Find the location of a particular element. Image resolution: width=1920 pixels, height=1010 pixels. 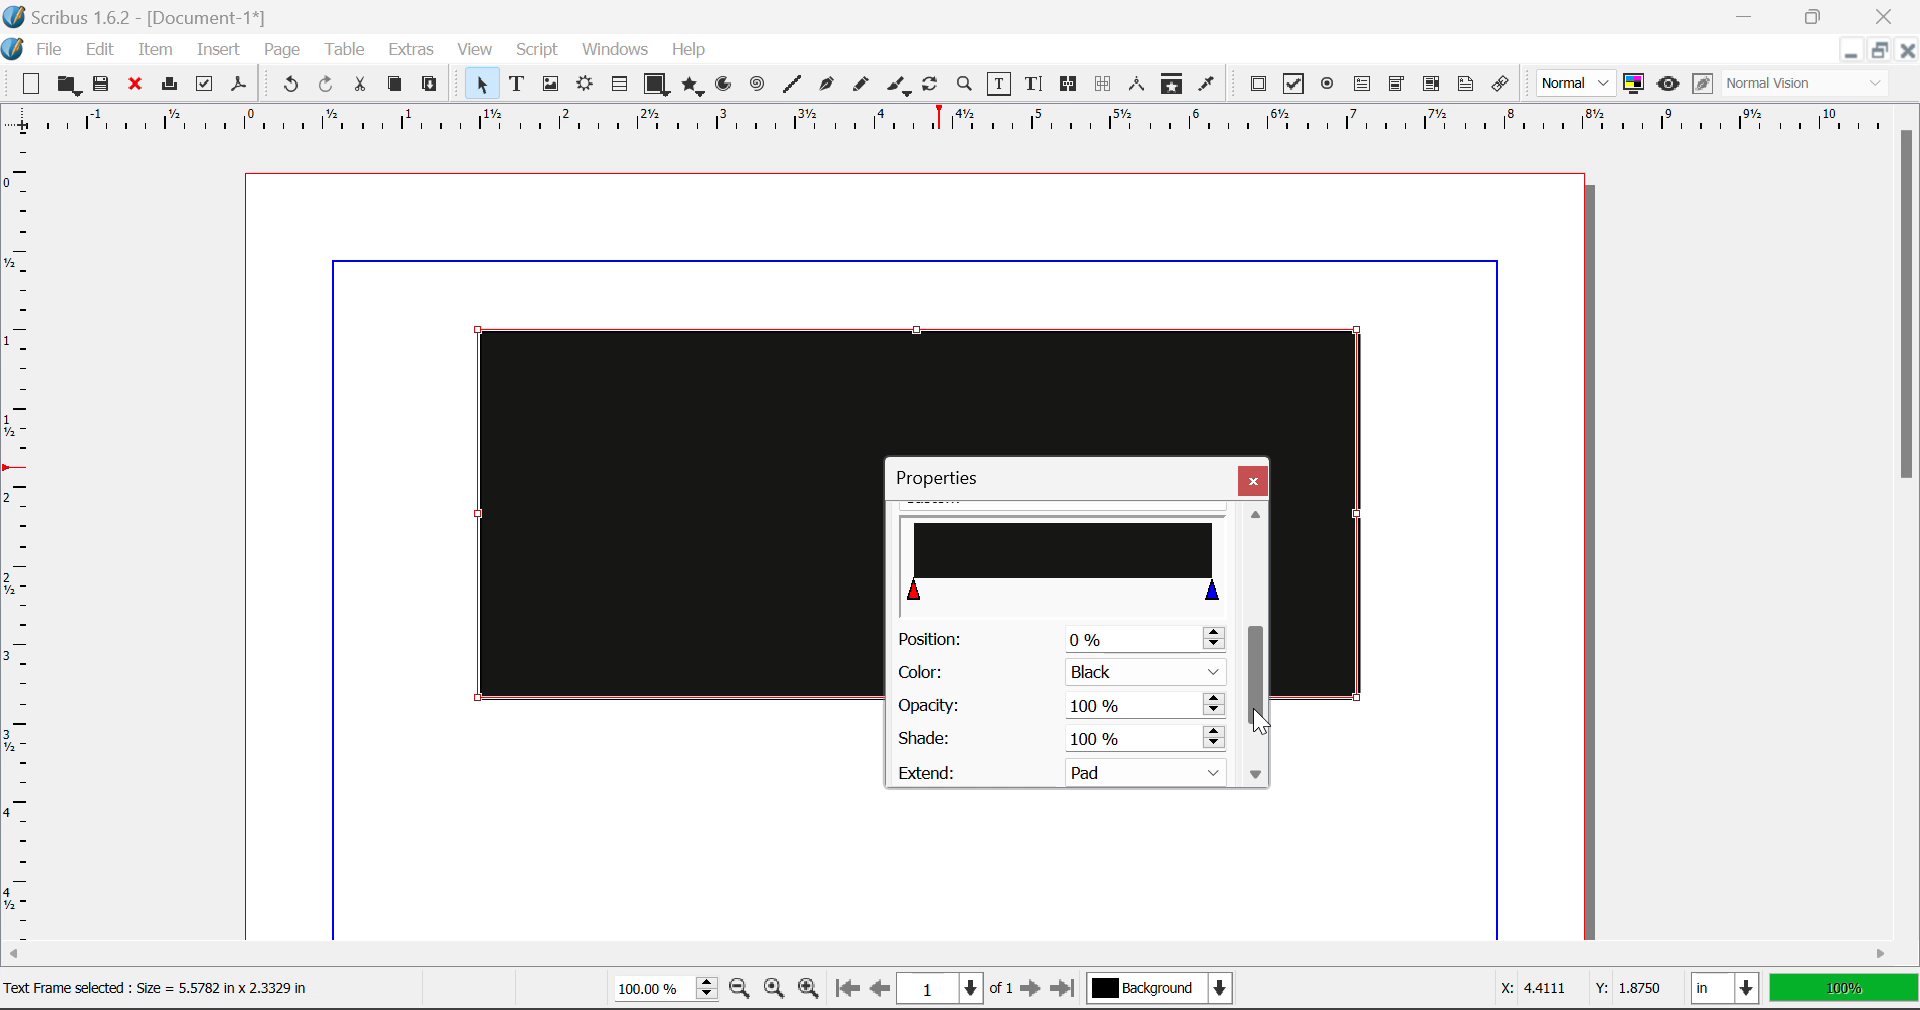

Preflight Verifier is located at coordinates (204, 87).